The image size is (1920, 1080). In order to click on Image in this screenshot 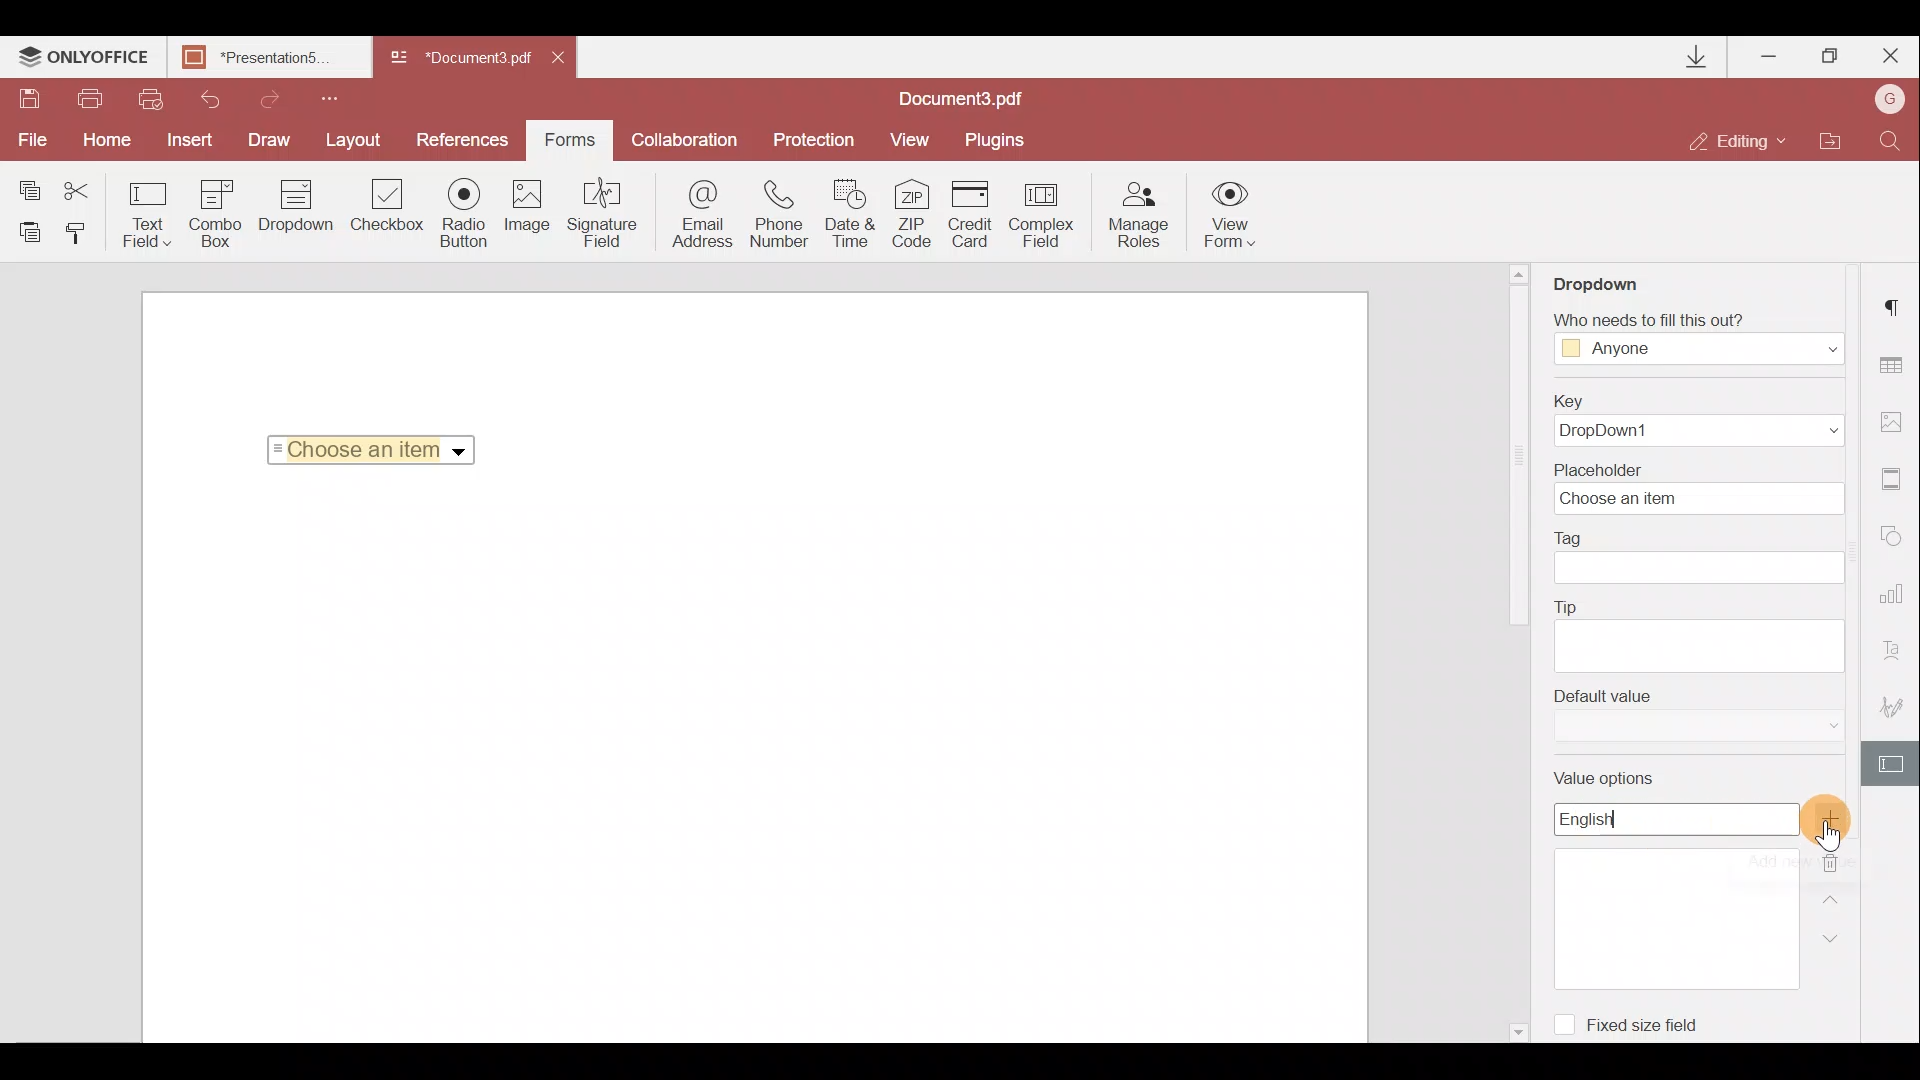, I will do `click(529, 215)`.